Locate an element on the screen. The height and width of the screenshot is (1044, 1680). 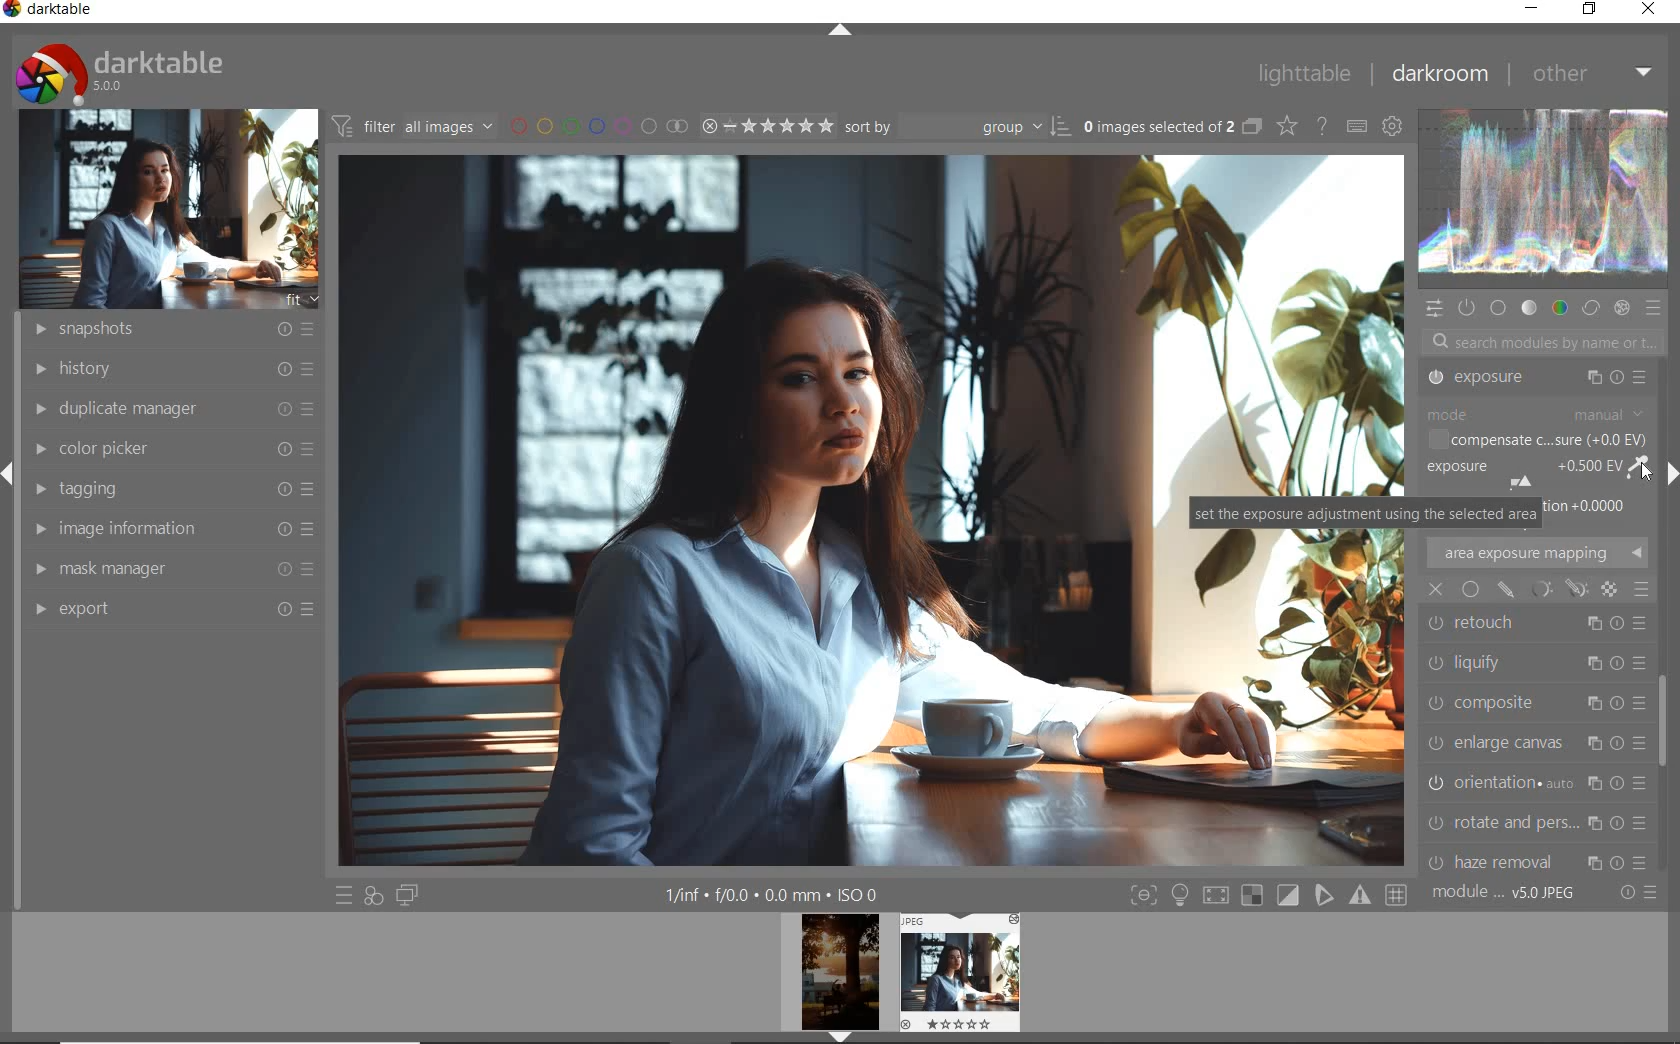
SORT is located at coordinates (954, 128).